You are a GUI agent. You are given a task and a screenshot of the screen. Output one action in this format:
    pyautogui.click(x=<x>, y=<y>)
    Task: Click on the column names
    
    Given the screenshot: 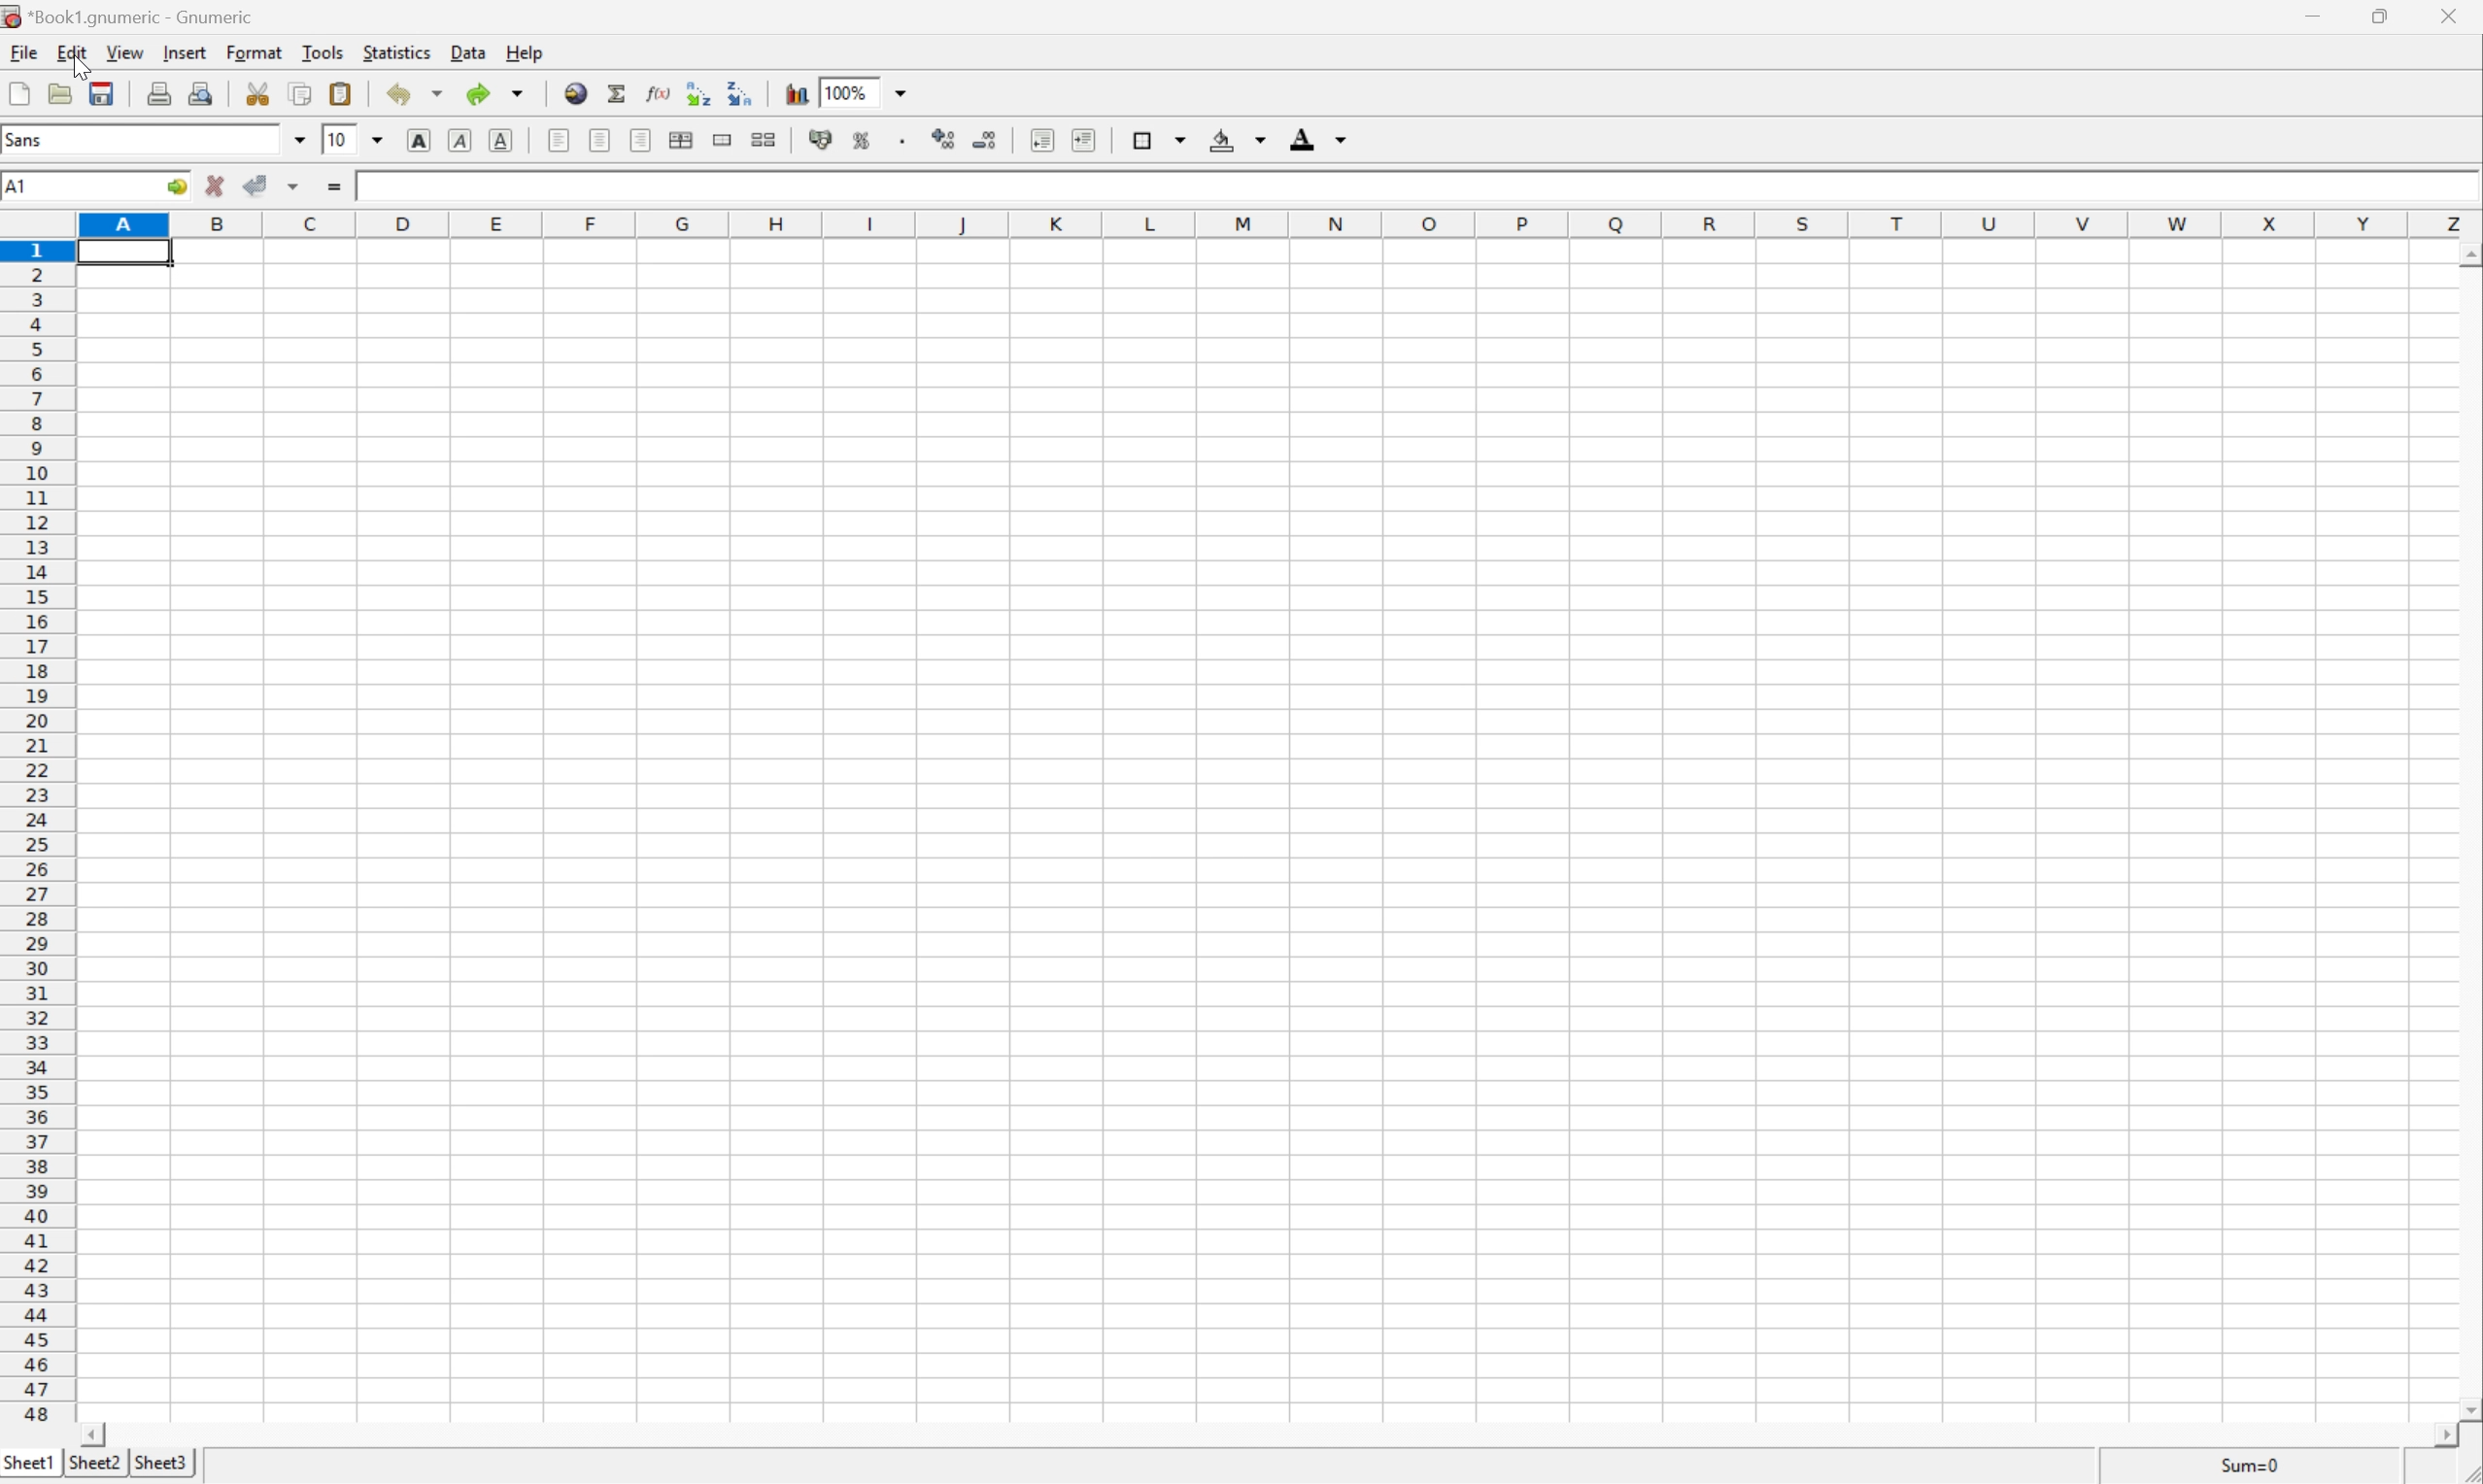 What is the action you would take?
    pyautogui.click(x=1281, y=228)
    